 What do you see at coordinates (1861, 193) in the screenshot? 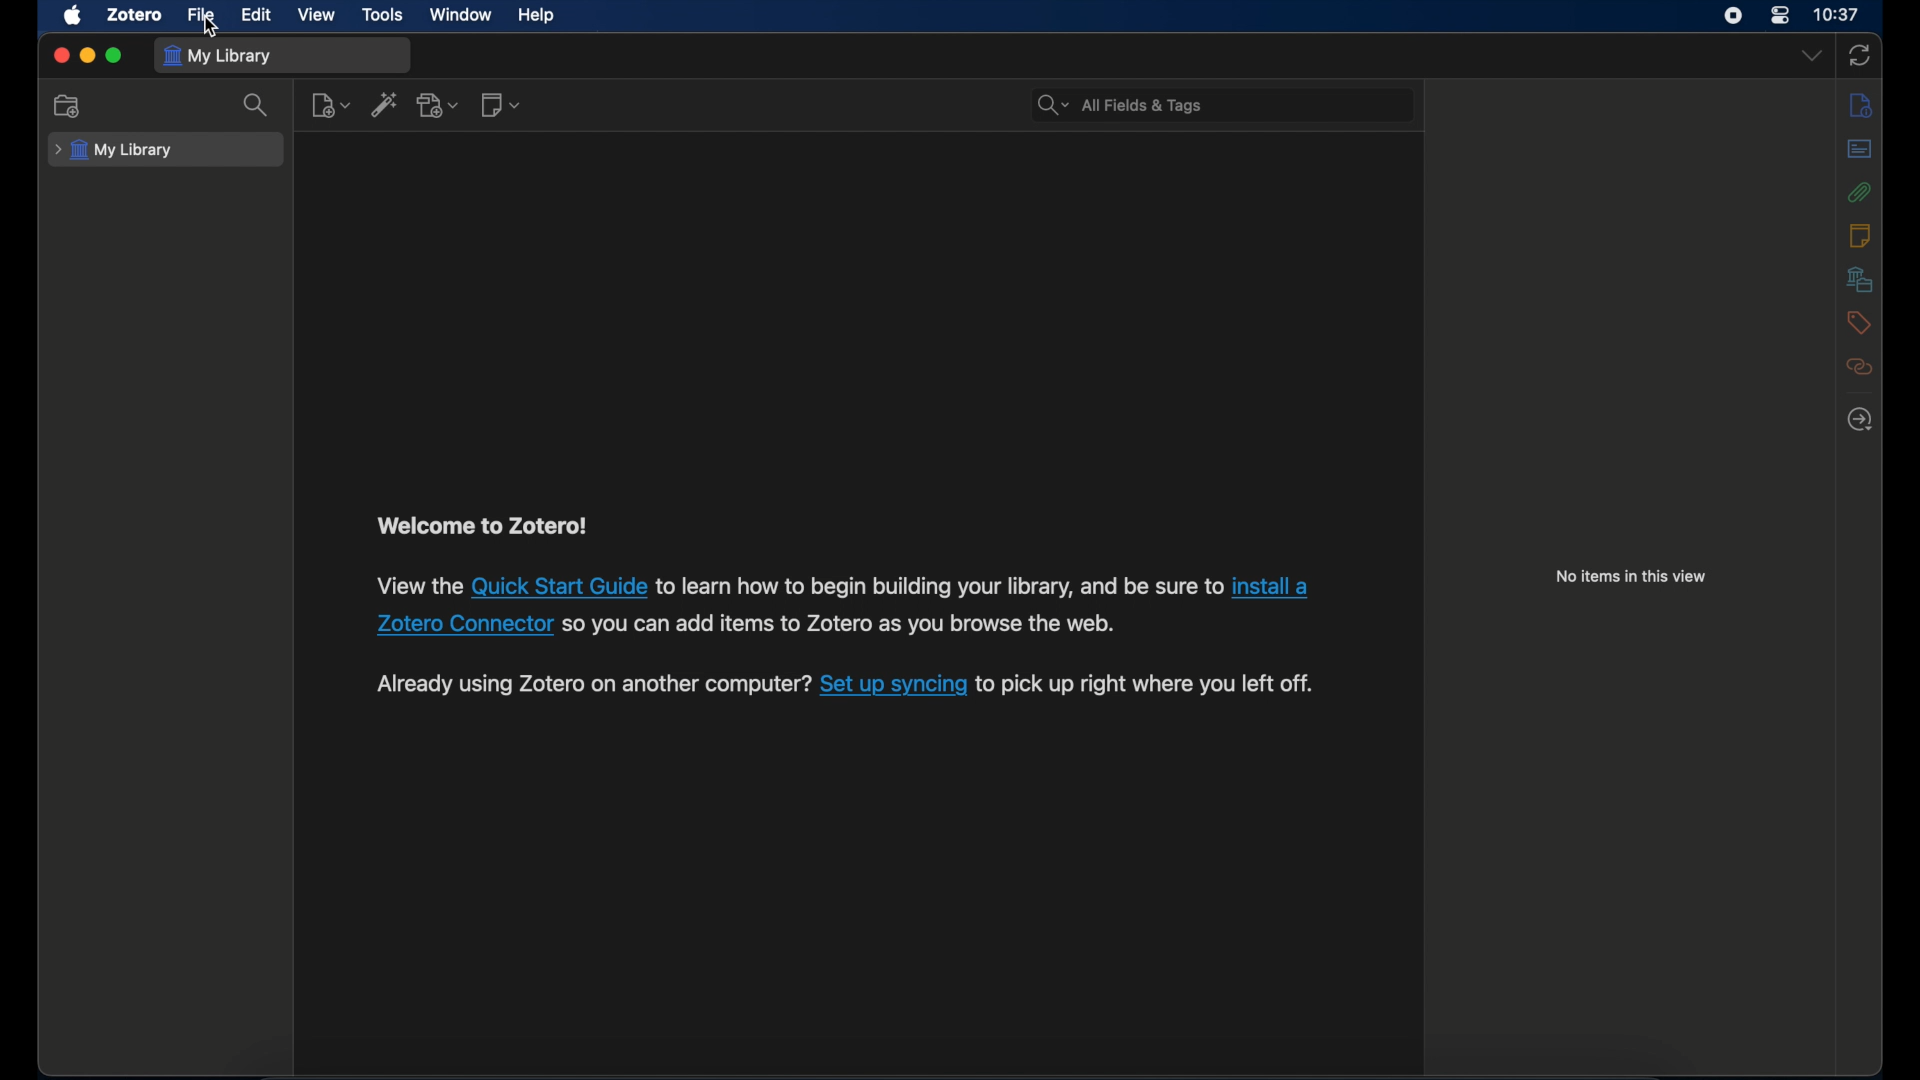
I see `attachments` at bounding box center [1861, 193].